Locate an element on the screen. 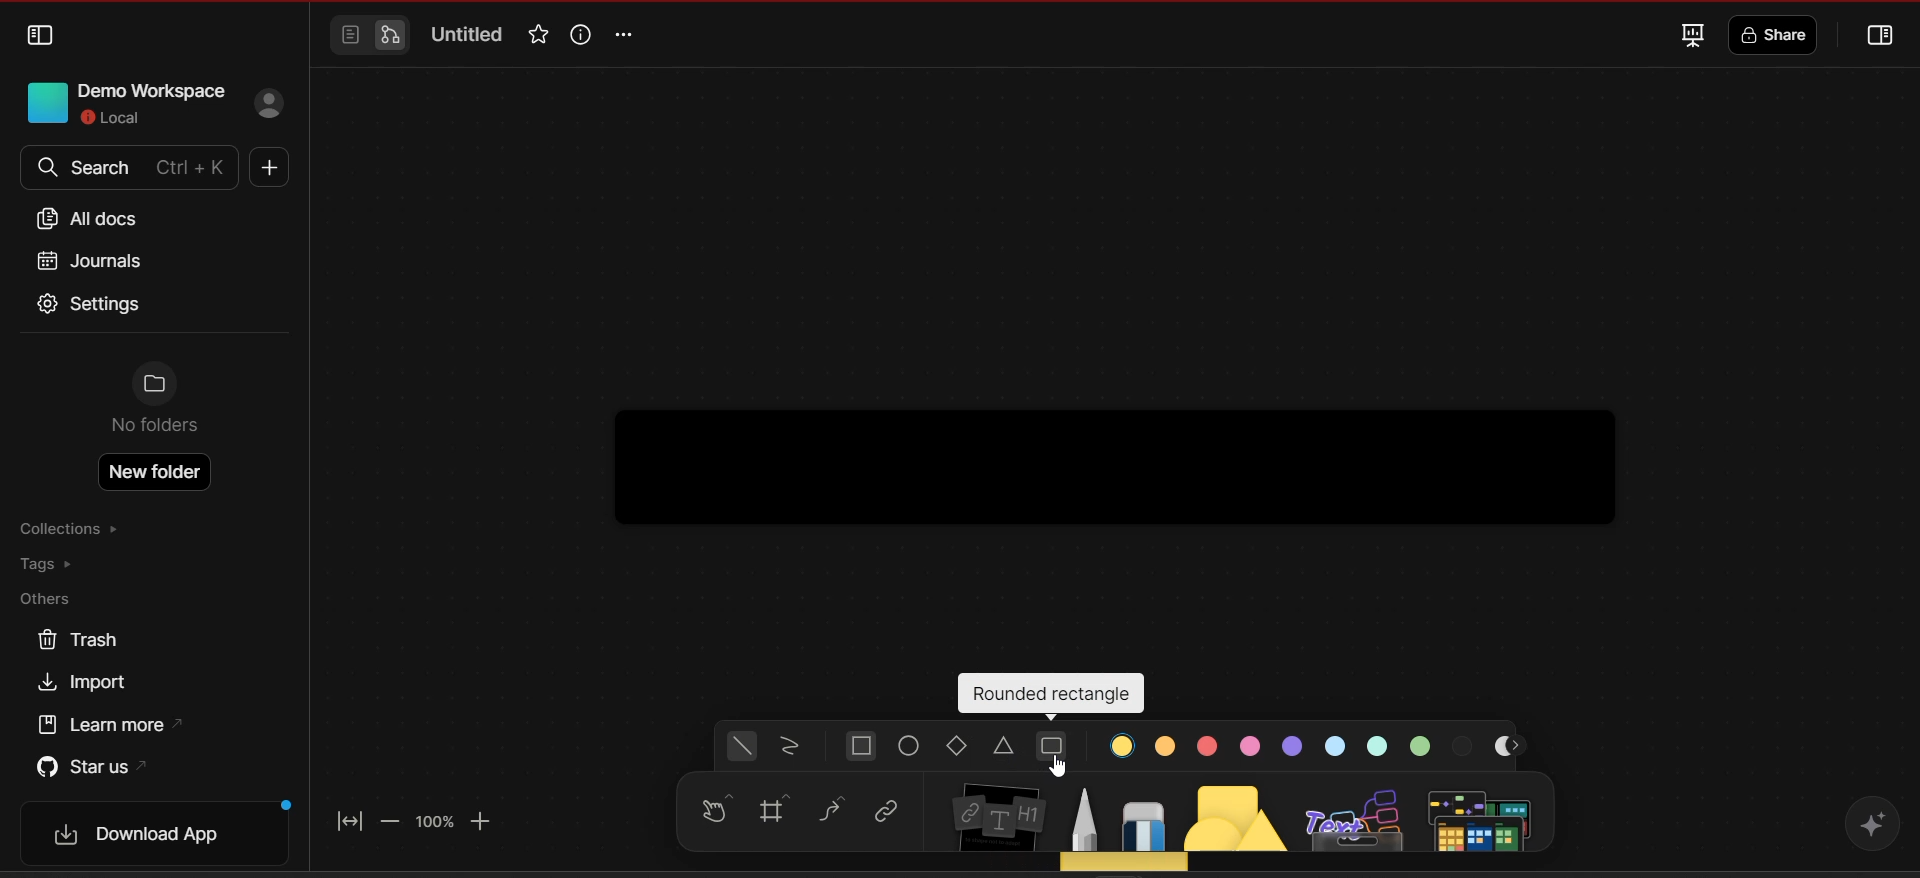 Image resolution: width=1920 pixels, height=878 pixels. move right is located at coordinates (1519, 746).